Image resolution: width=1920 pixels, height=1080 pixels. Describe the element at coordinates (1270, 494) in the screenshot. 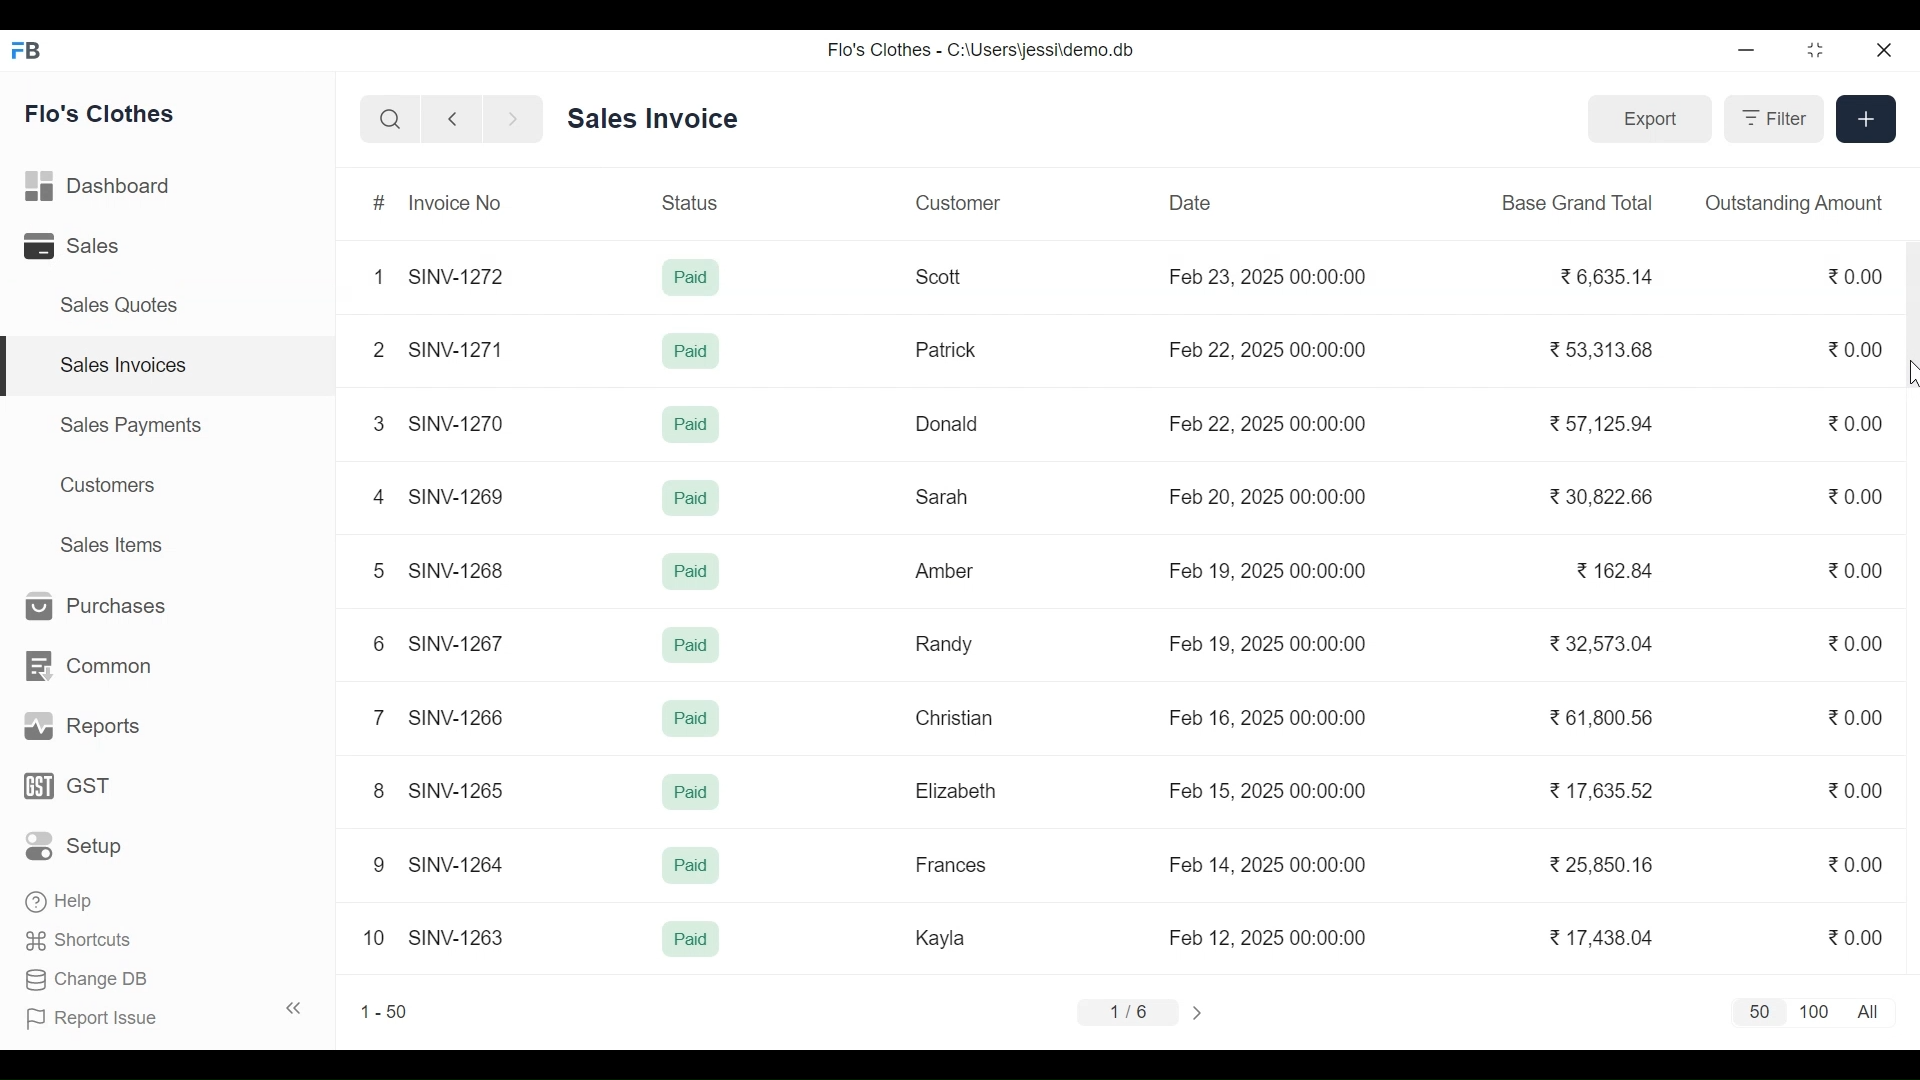

I see `Feb 20, 2025 00:00:00` at that location.